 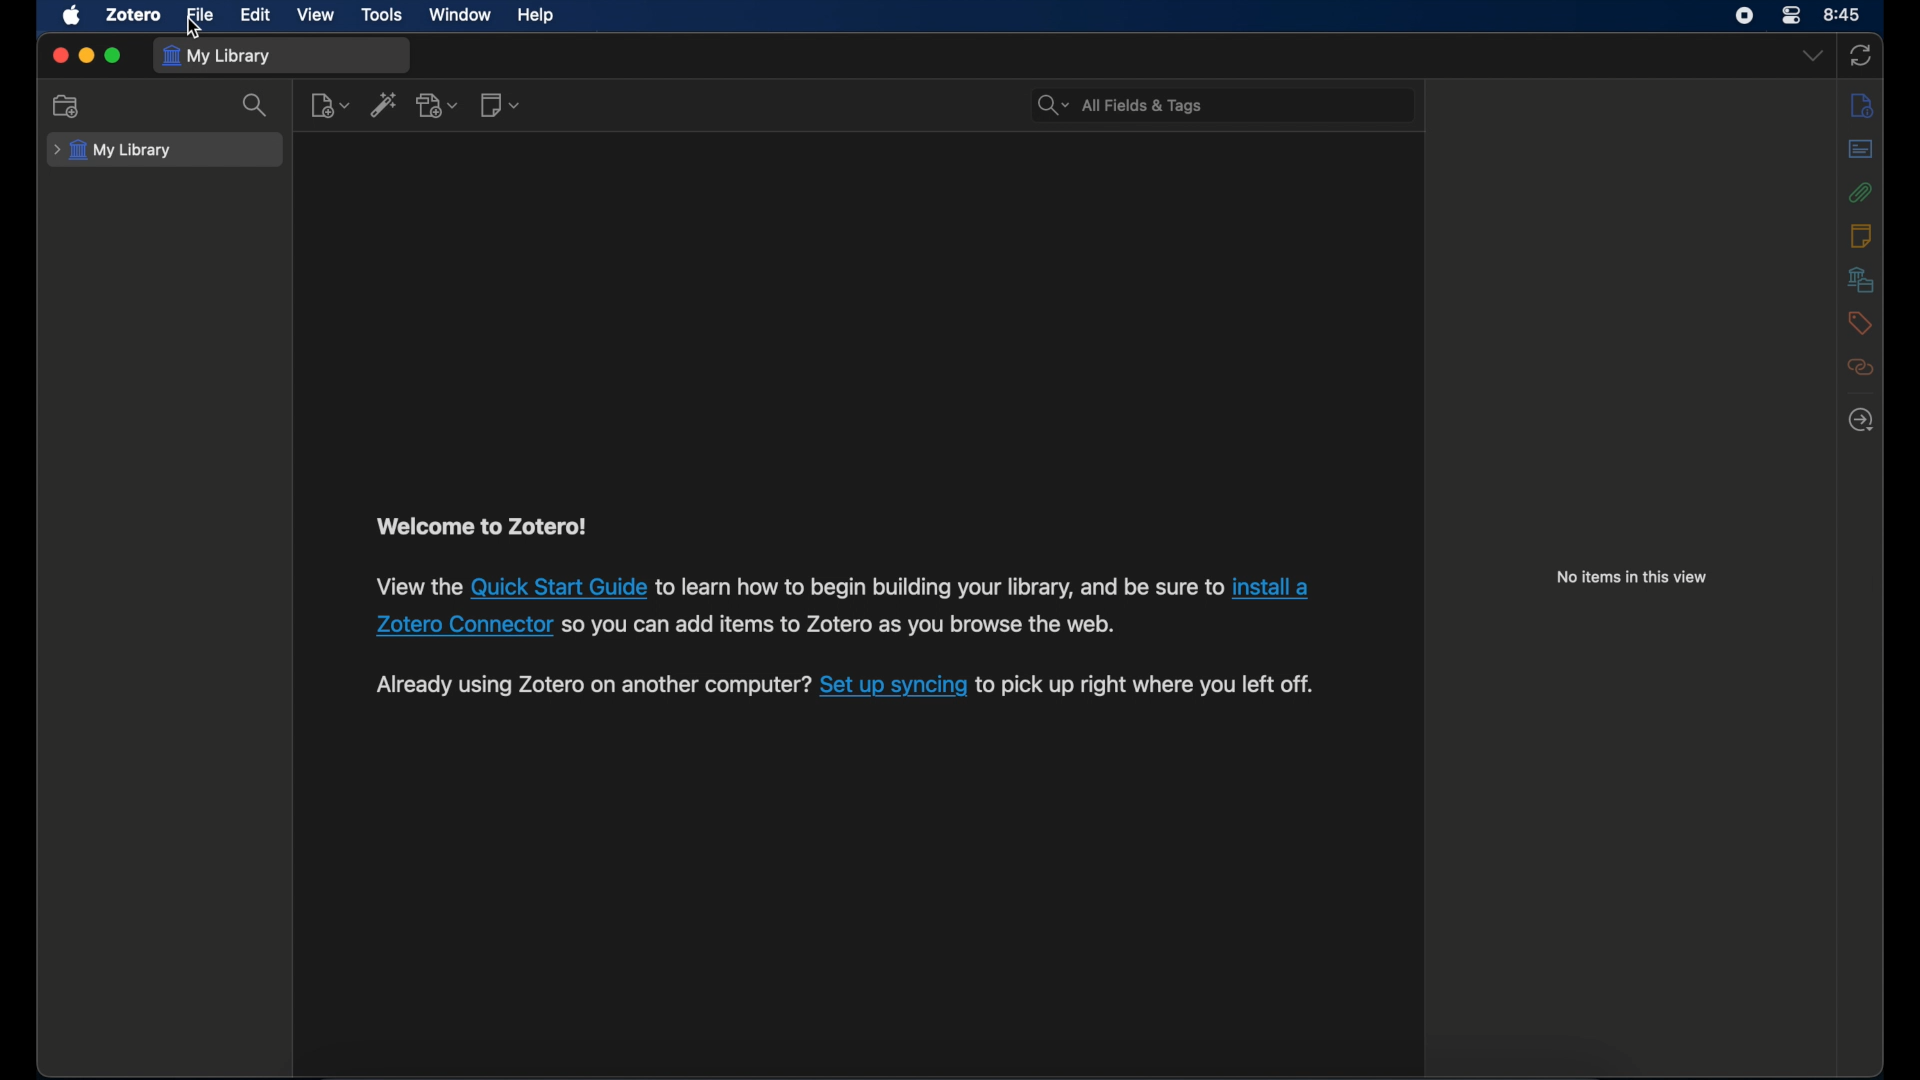 What do you see at coordinates (199, 14) in the screenshot?
I see `file` at bounding box center [199, 14].